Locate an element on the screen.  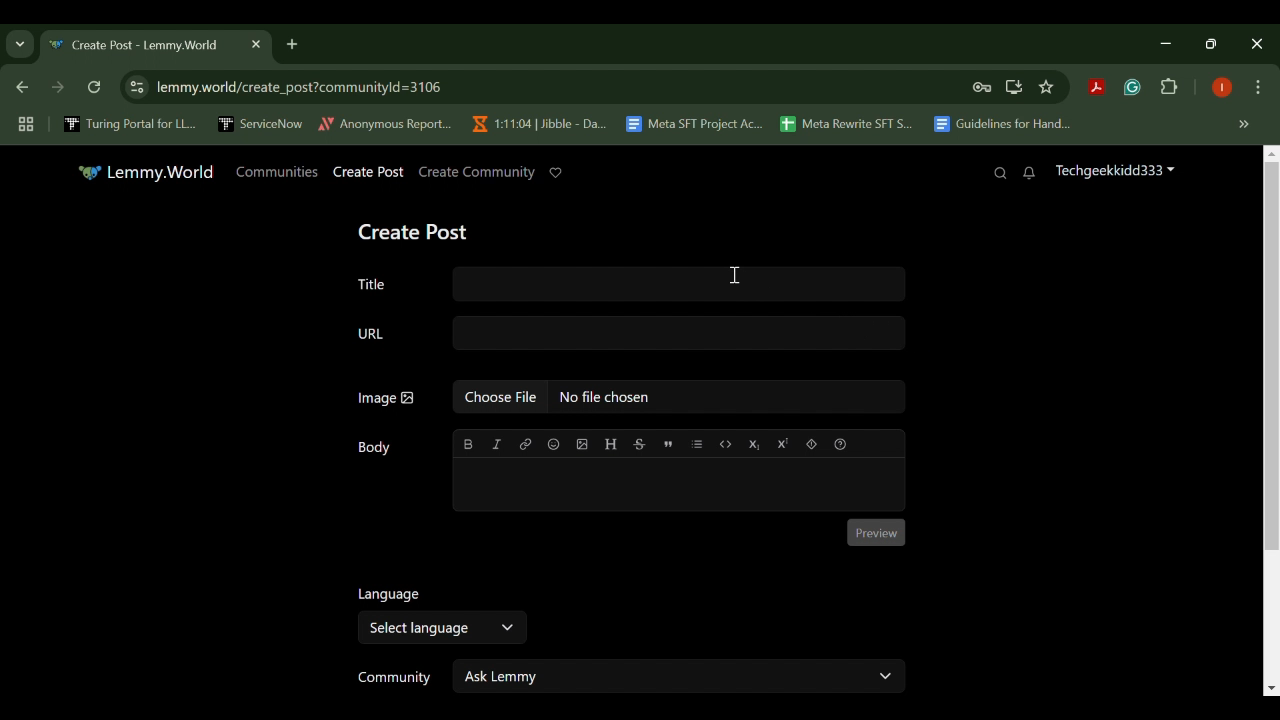
Bookmark Site Button is located at coordinates (1046, 88).